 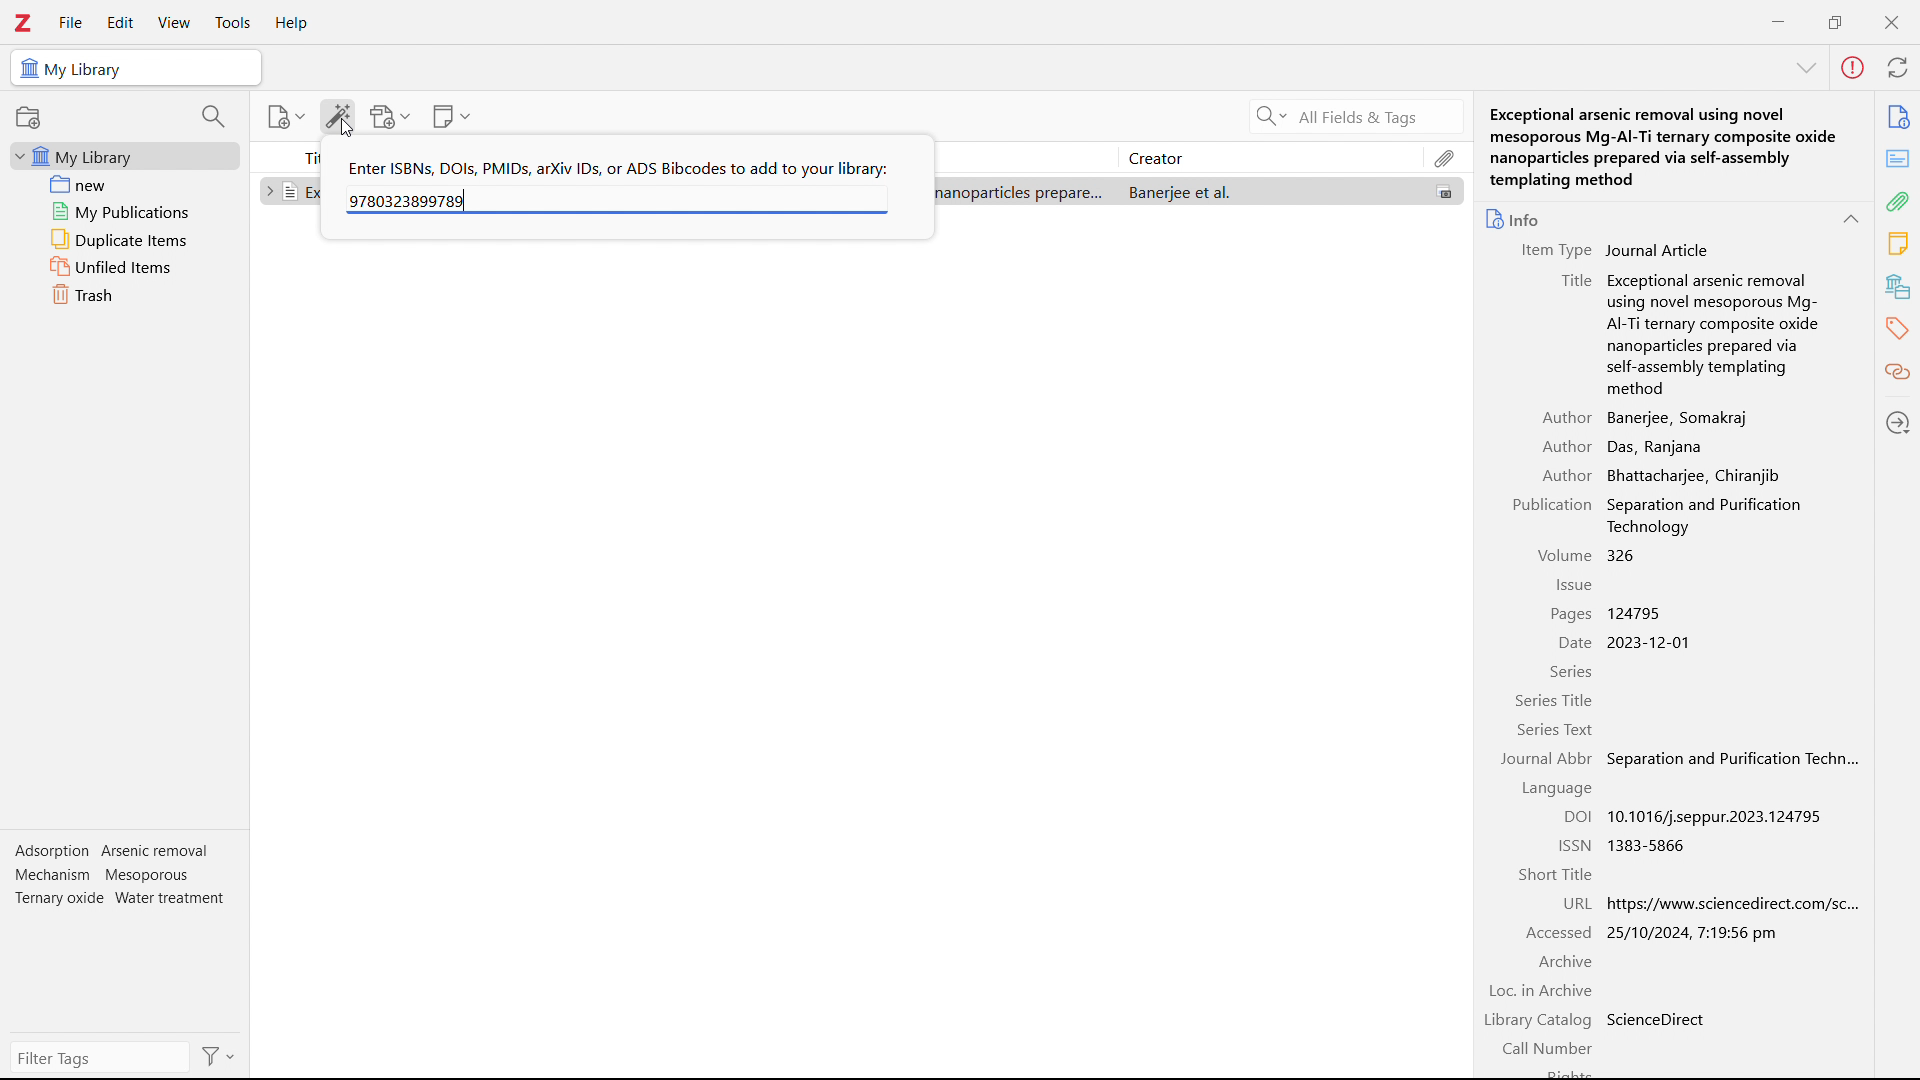 I want to click on Science direct, so click(x=1660, y=1019).